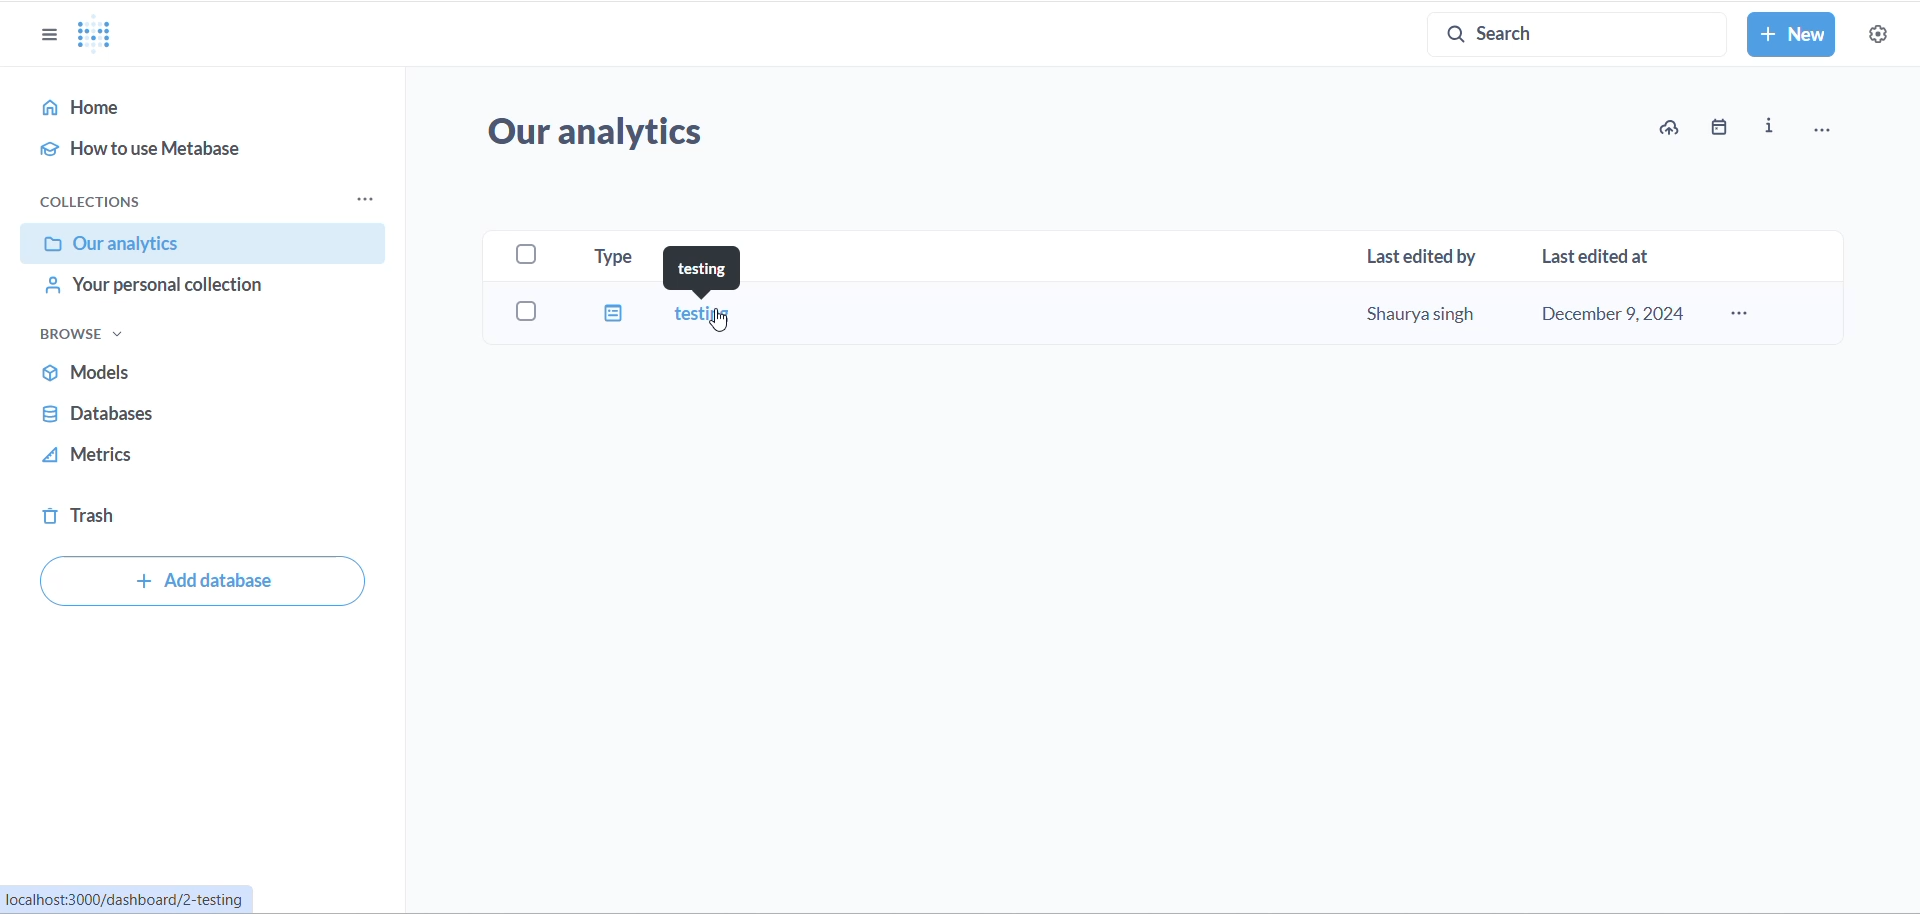 This screenshot has width=1920, height=914. Describe the element at coordinates (509, 308) in the screenshot. I see `select checkbox` at that location.